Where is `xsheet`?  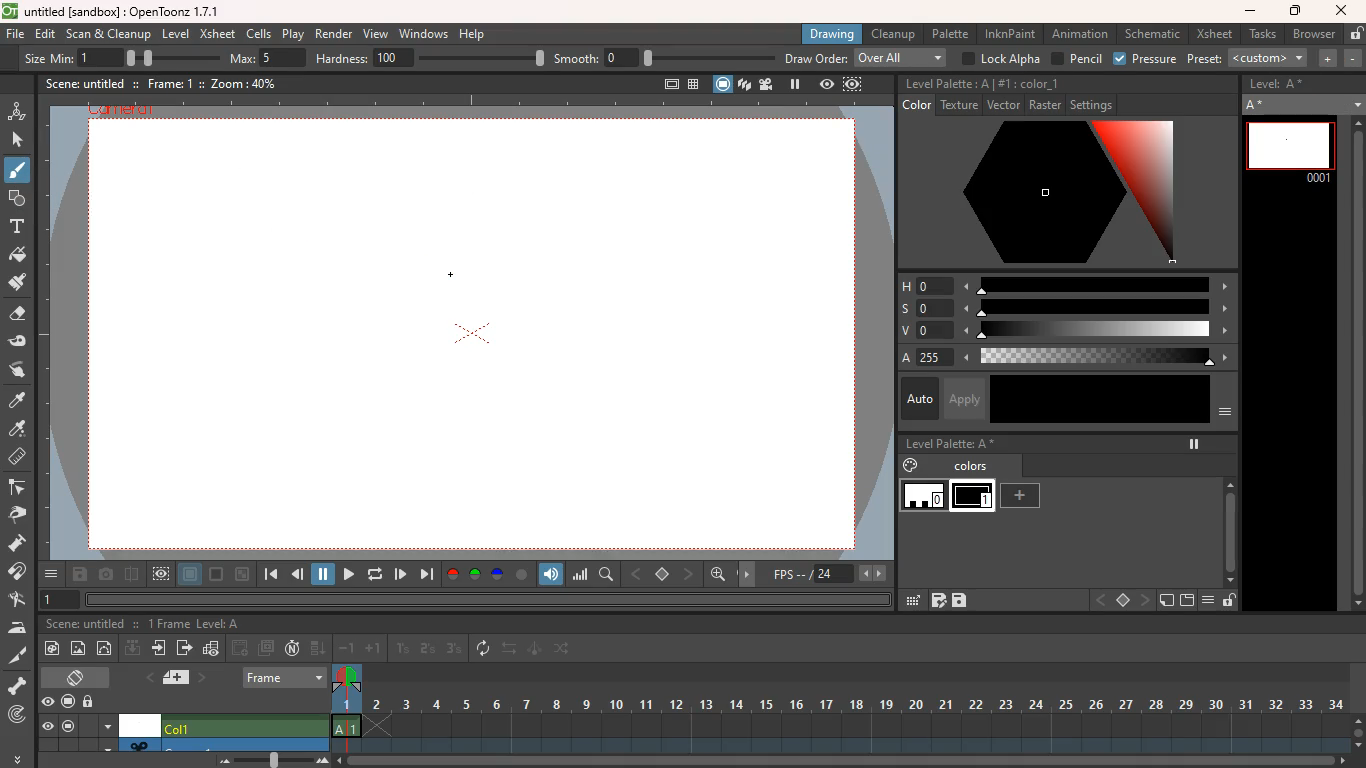 xsheet is located at coordinates (218, 35).